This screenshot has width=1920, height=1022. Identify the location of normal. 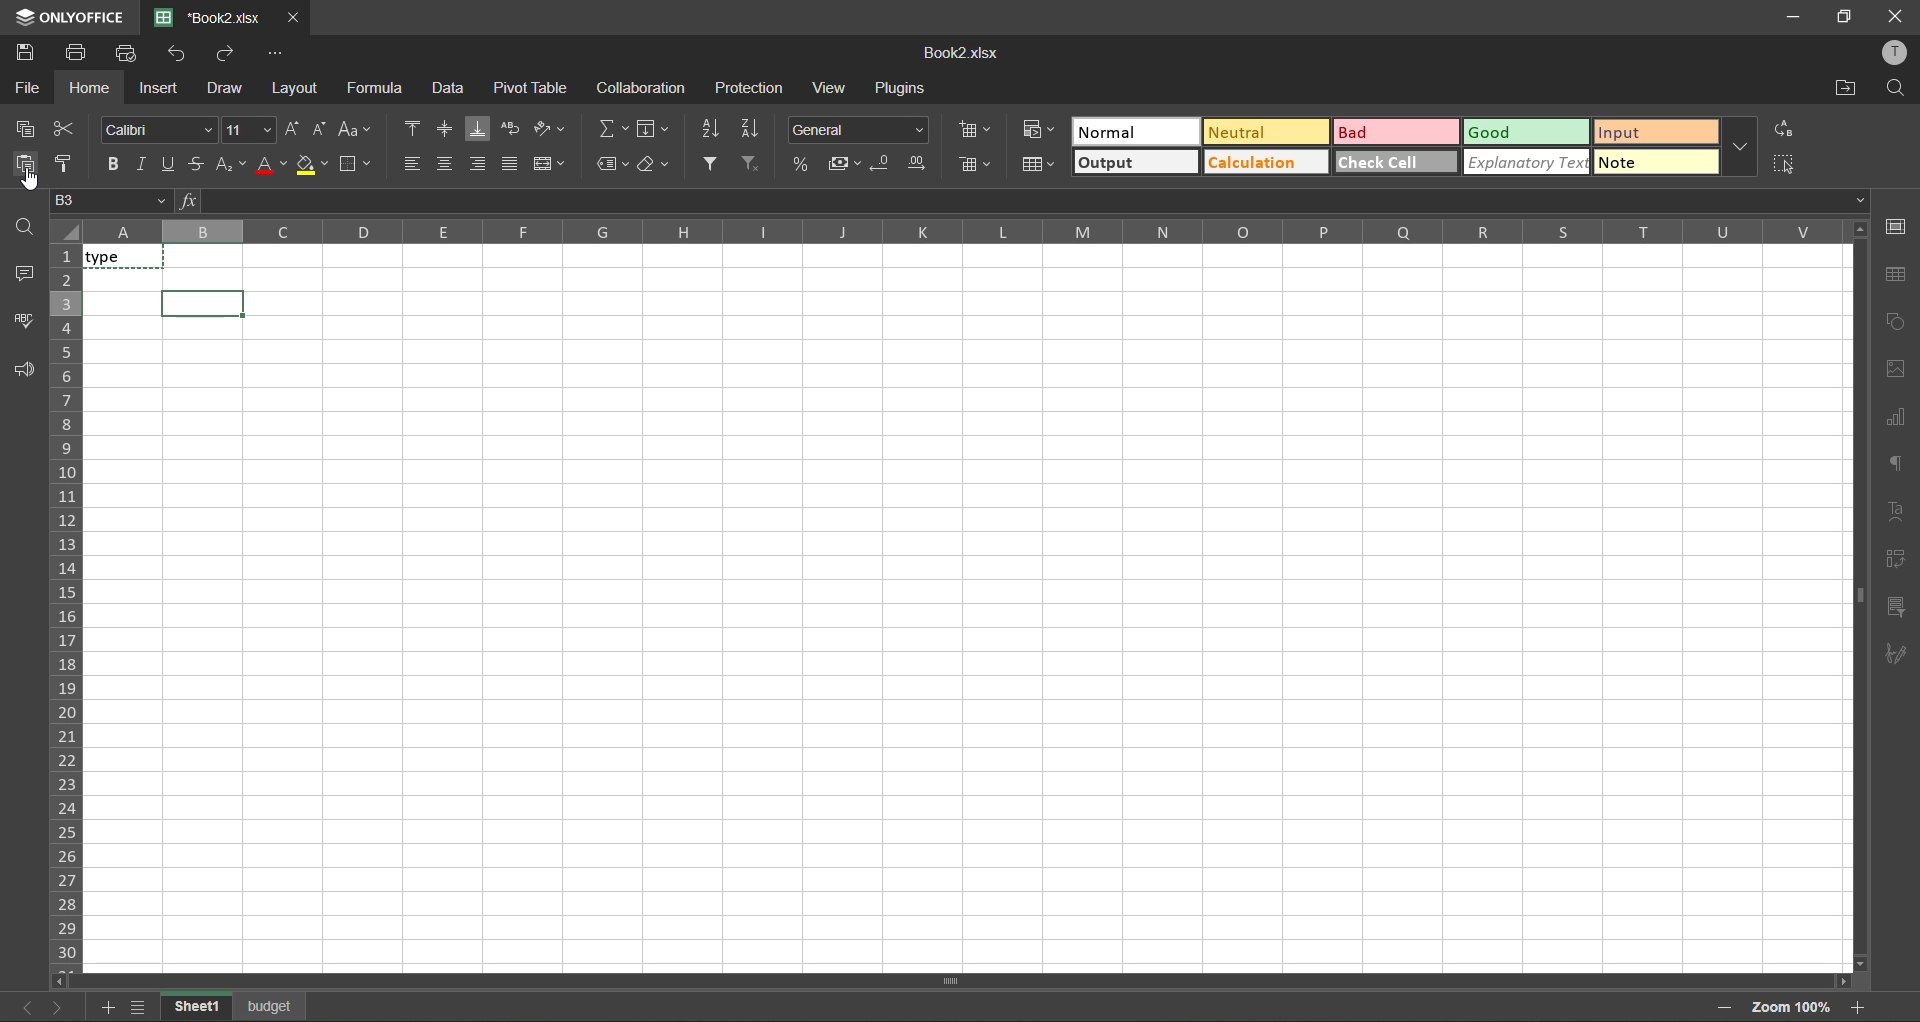
(1133, 131).